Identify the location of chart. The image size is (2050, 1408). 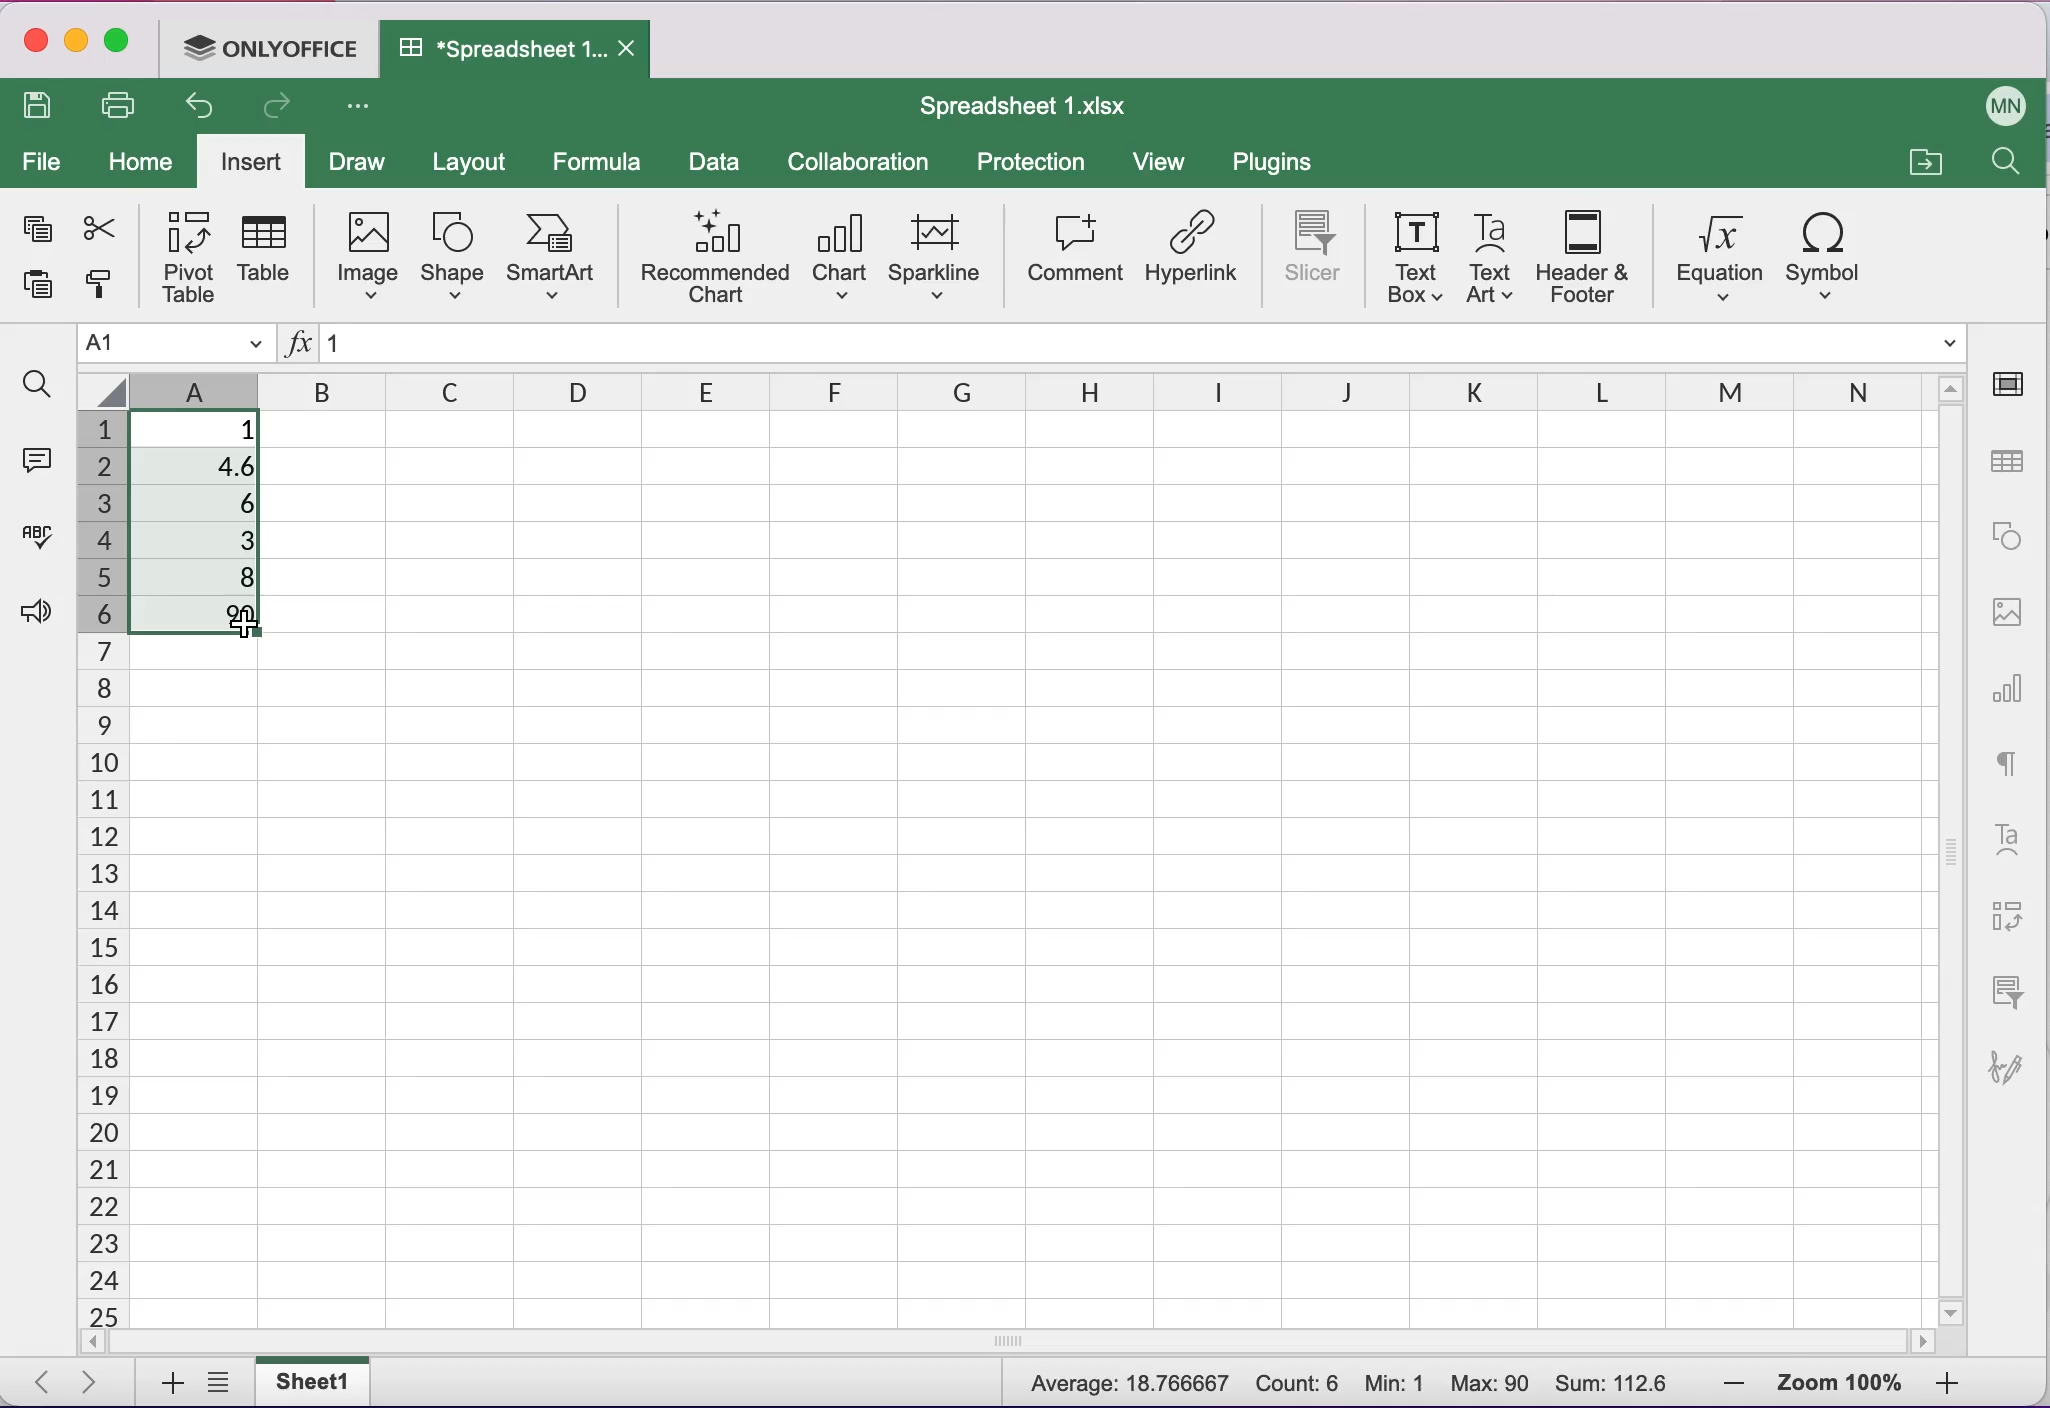
(839, 260).